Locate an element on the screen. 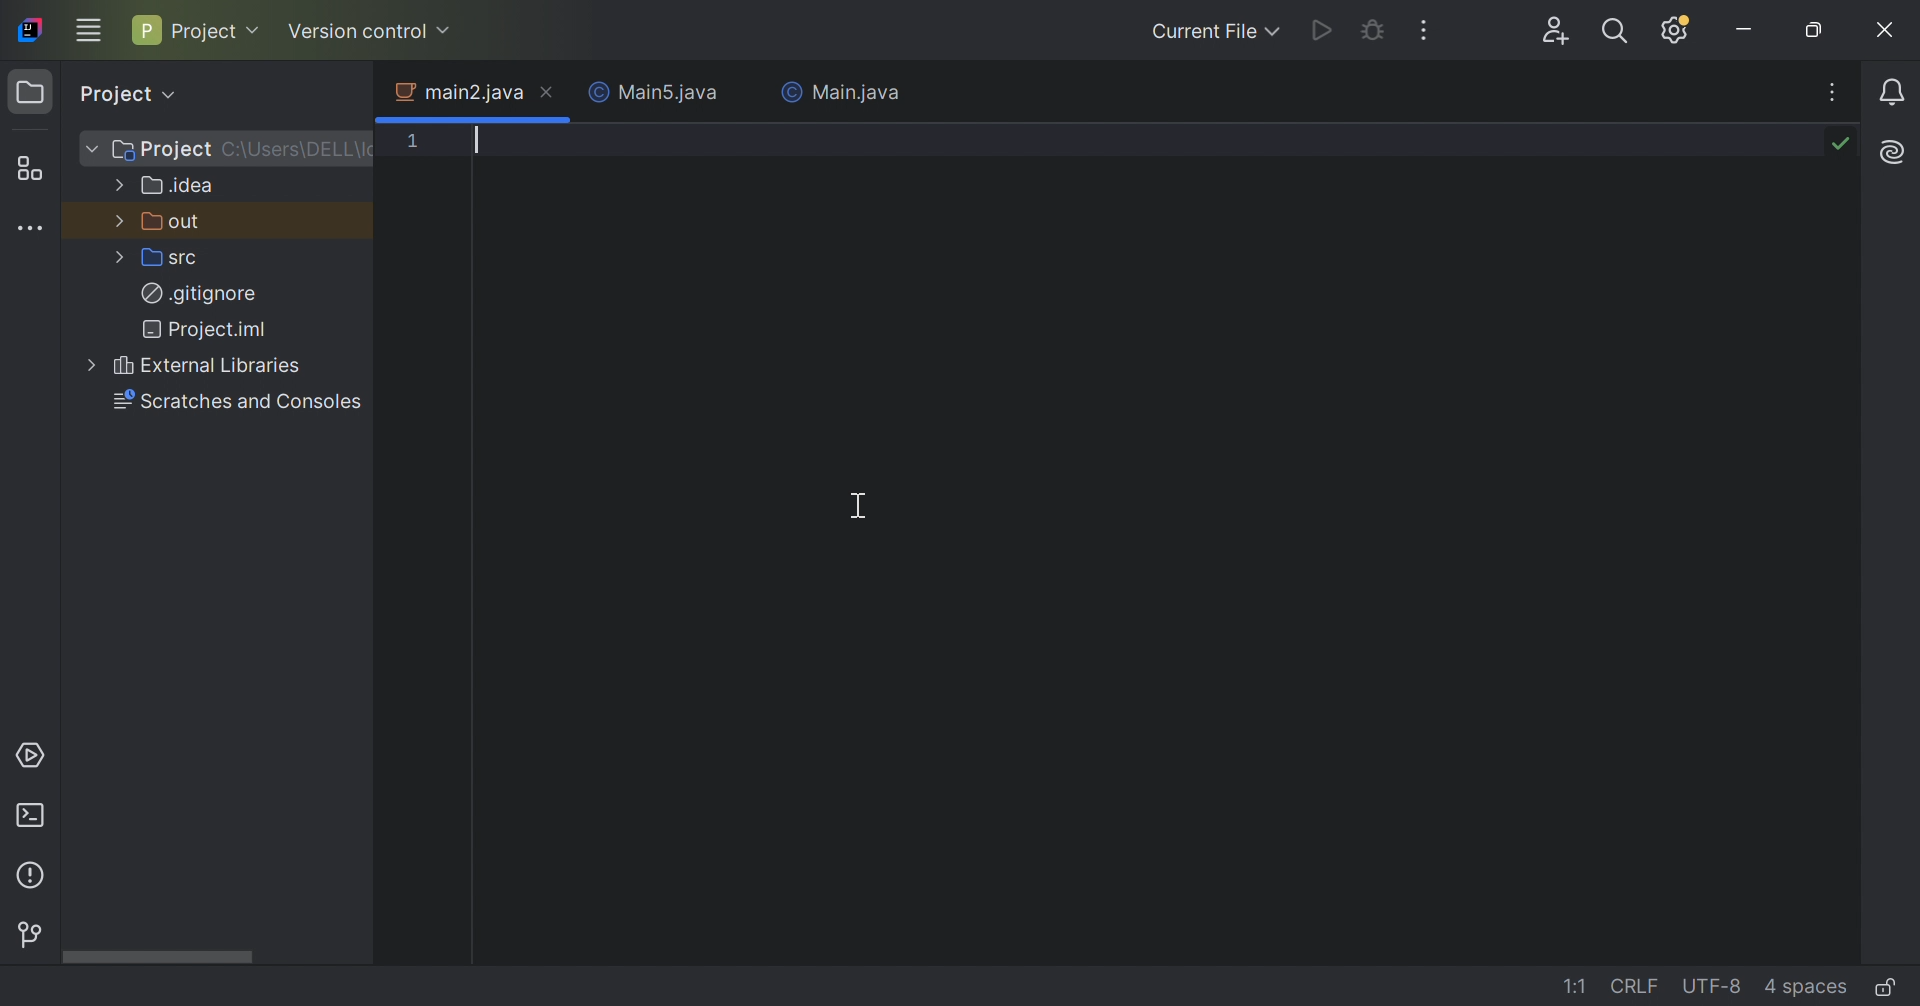  Problems is located at coordinates (31, 877).